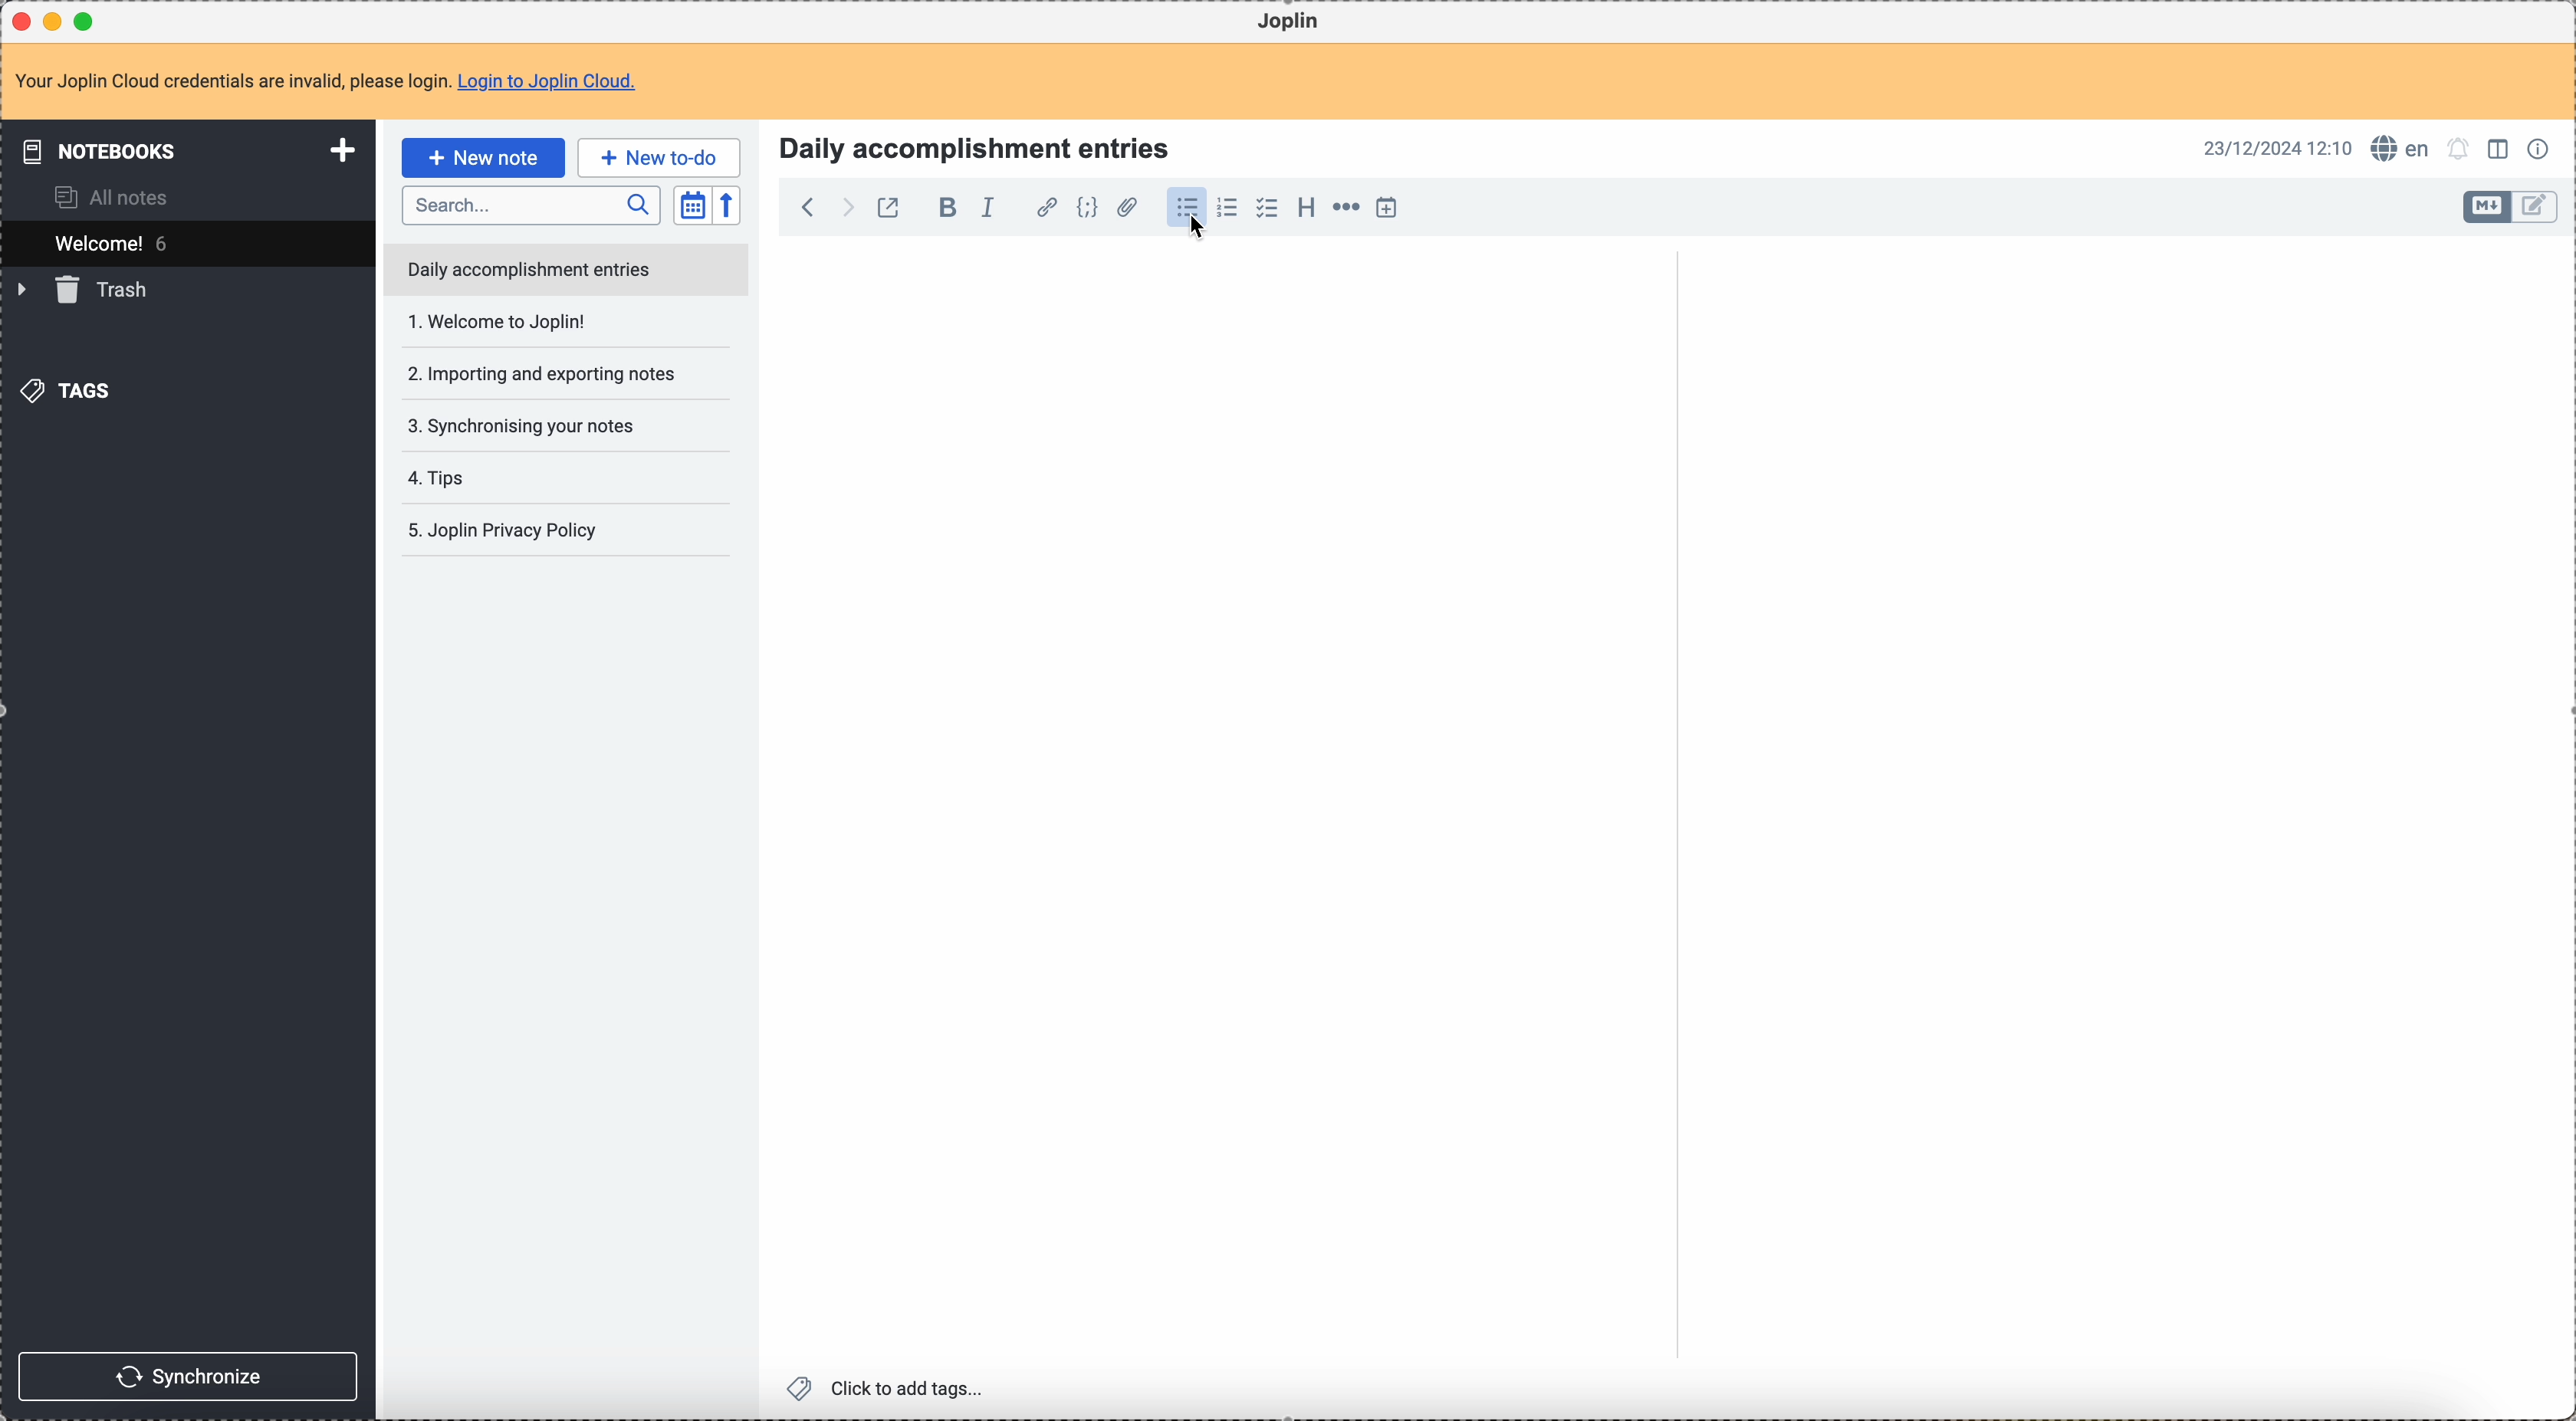 This screenshot has height=1421, width=2576. I want to click on reverse sort order, so click(726, 205).